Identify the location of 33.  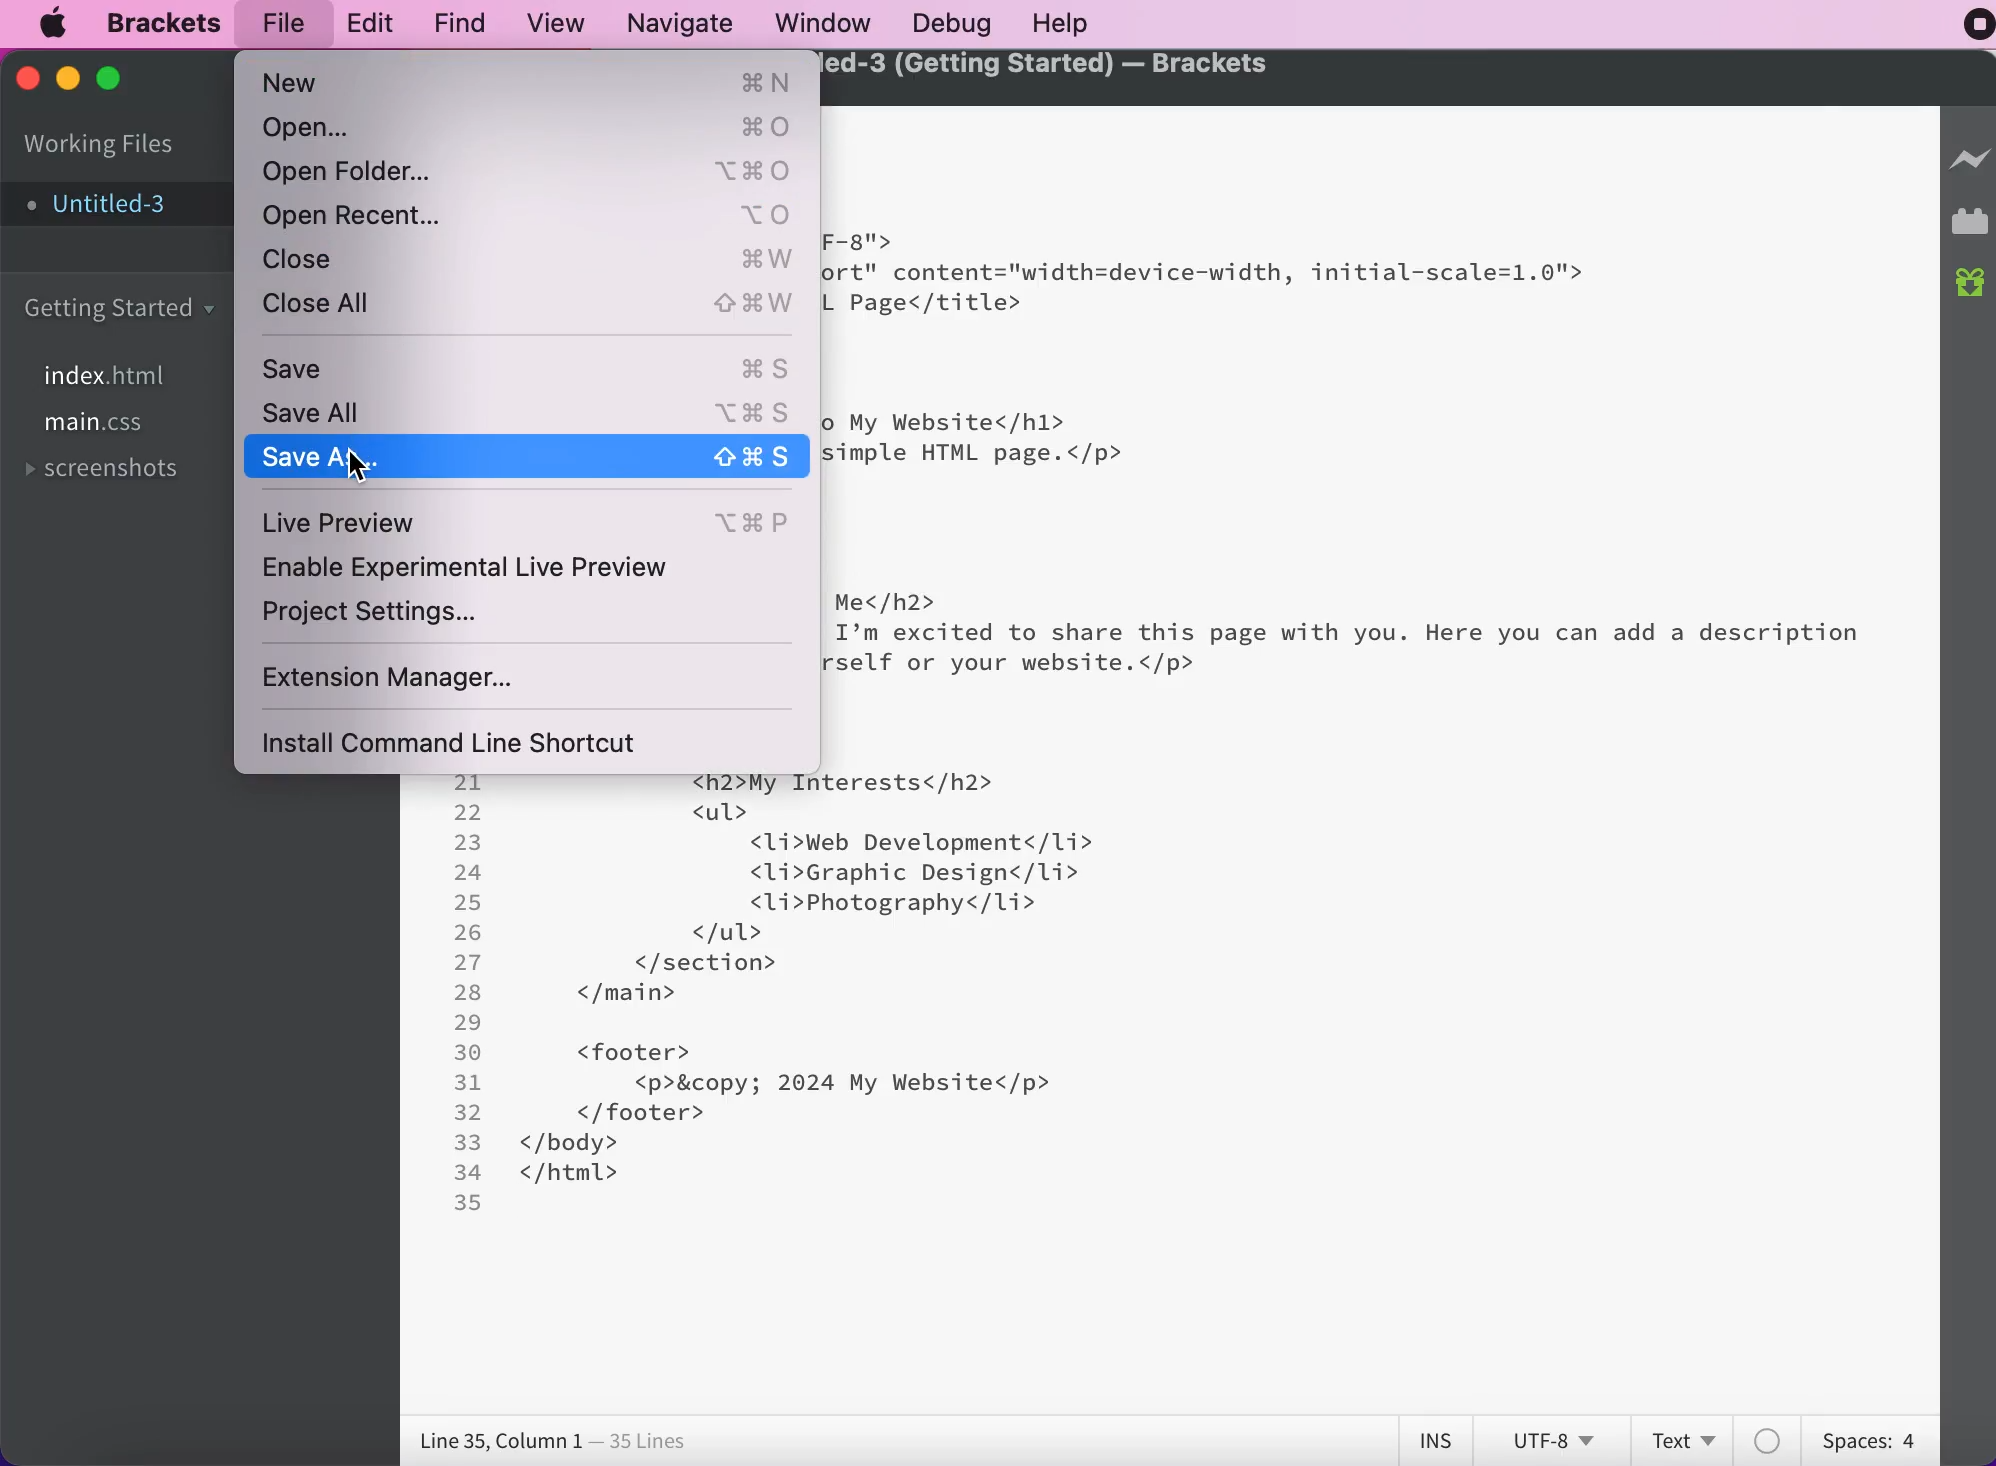
(468, 1142).